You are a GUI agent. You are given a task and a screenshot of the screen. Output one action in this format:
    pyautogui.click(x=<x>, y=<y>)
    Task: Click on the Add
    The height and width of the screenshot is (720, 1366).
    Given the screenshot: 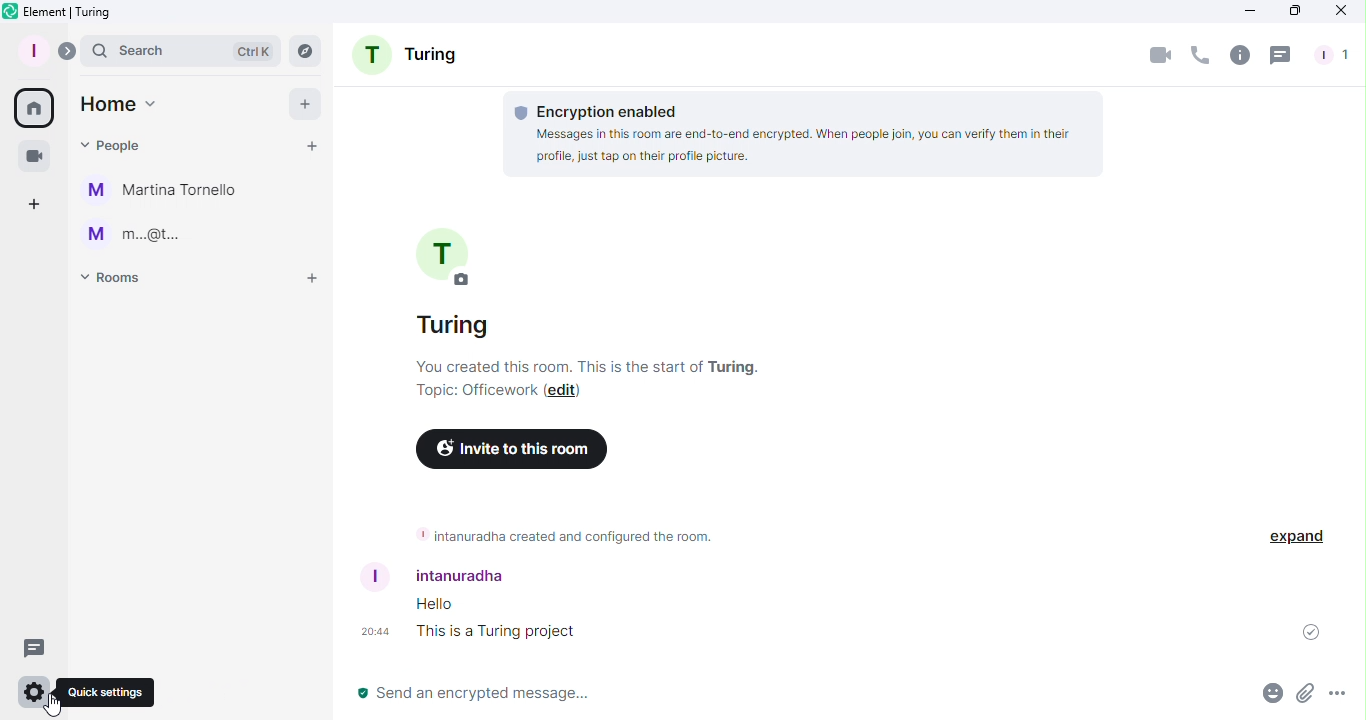 What is the action you would take?
    pyautogui.click(x=306, y=103)
    